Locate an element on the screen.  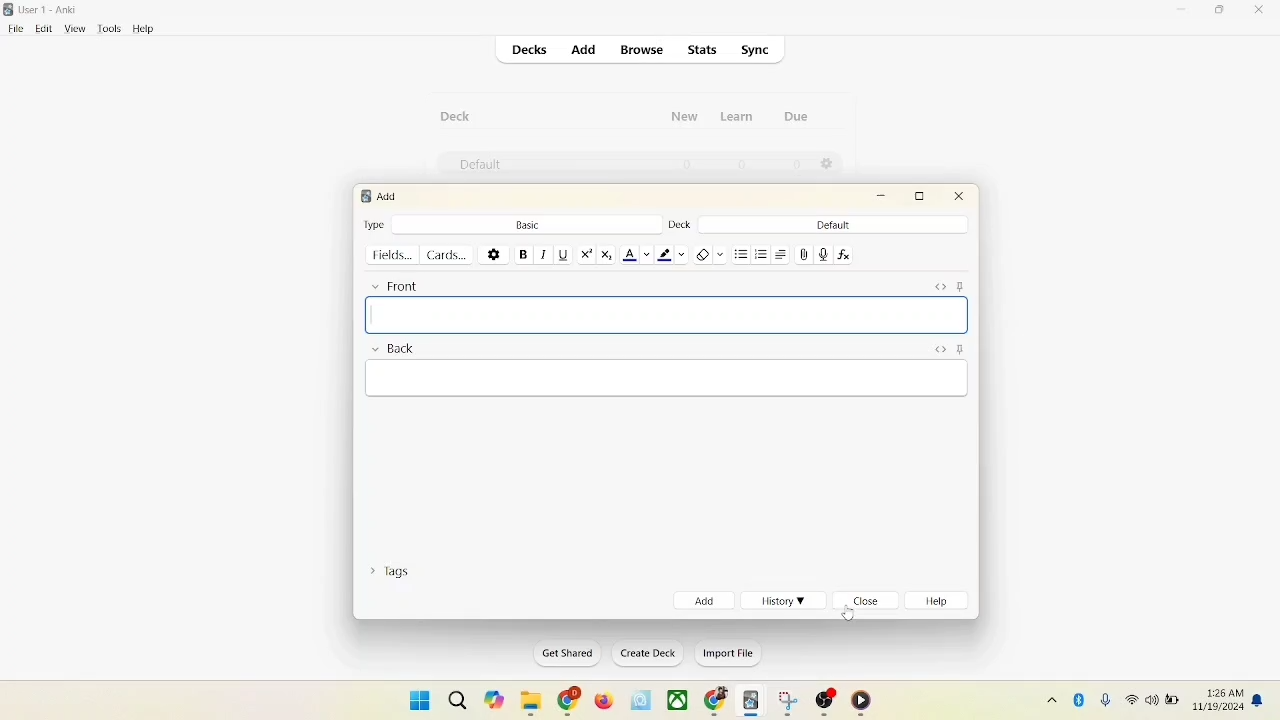
wifi is located at coordinates (1130, 699).